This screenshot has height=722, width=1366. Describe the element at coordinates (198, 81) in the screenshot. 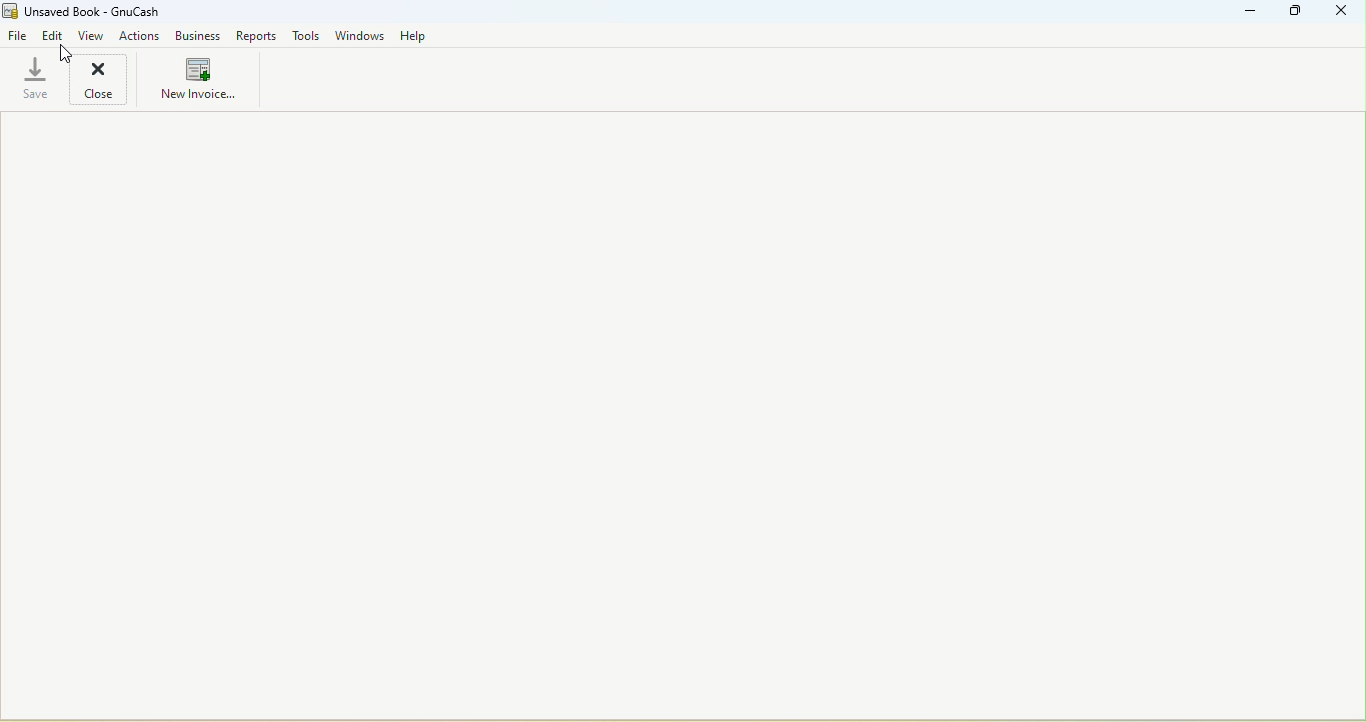

I see `New invoice` at that location.